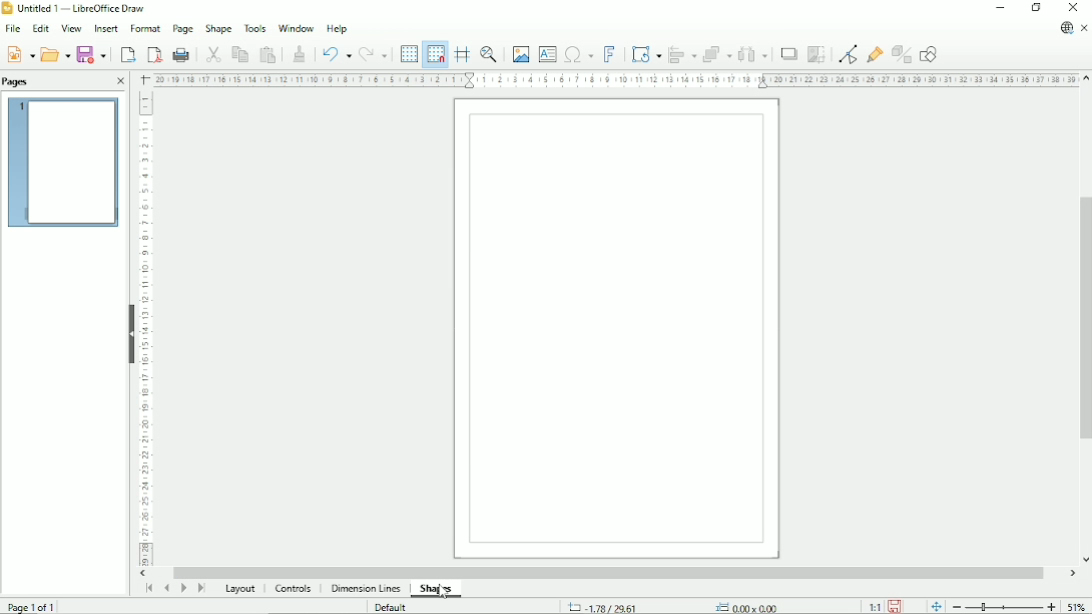 This screenshot has width=1092, height=614. What do you see at coordinates (718, 54) in the screenshot?
I see `Arrange` at bounding box center [718, 54].